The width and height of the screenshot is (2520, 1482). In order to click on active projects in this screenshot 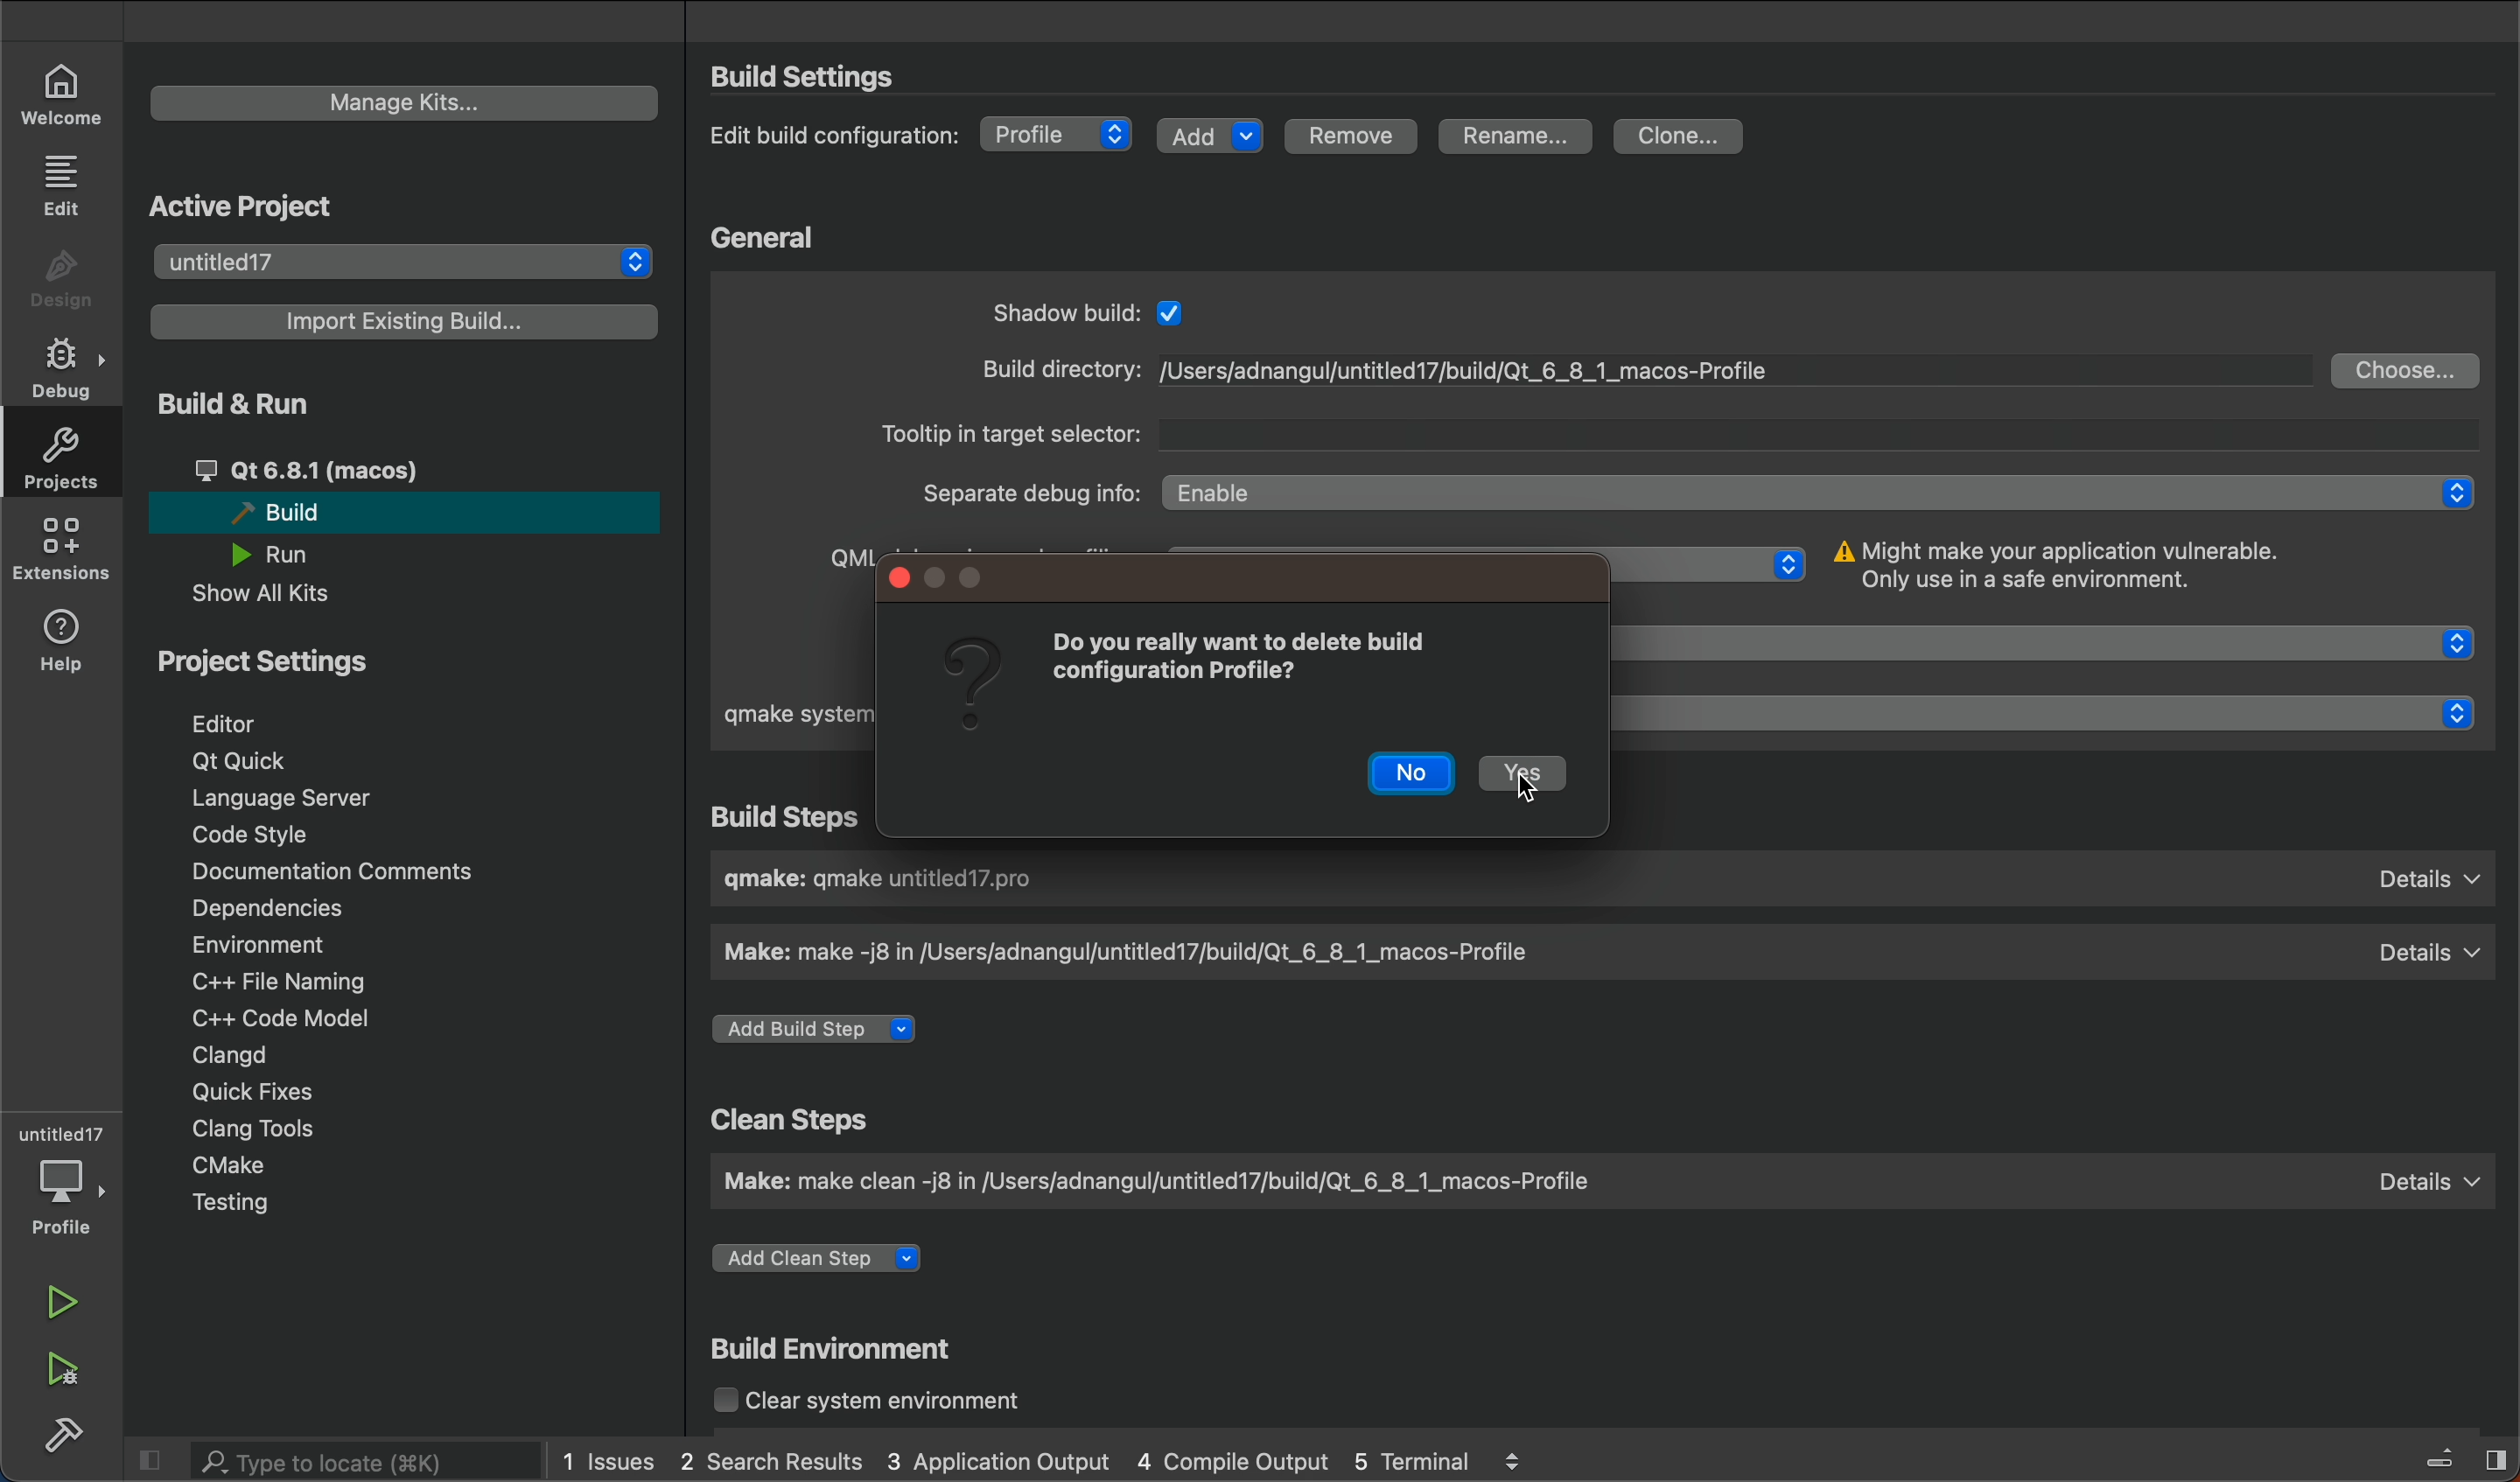, I will do `click(248, 206)`.